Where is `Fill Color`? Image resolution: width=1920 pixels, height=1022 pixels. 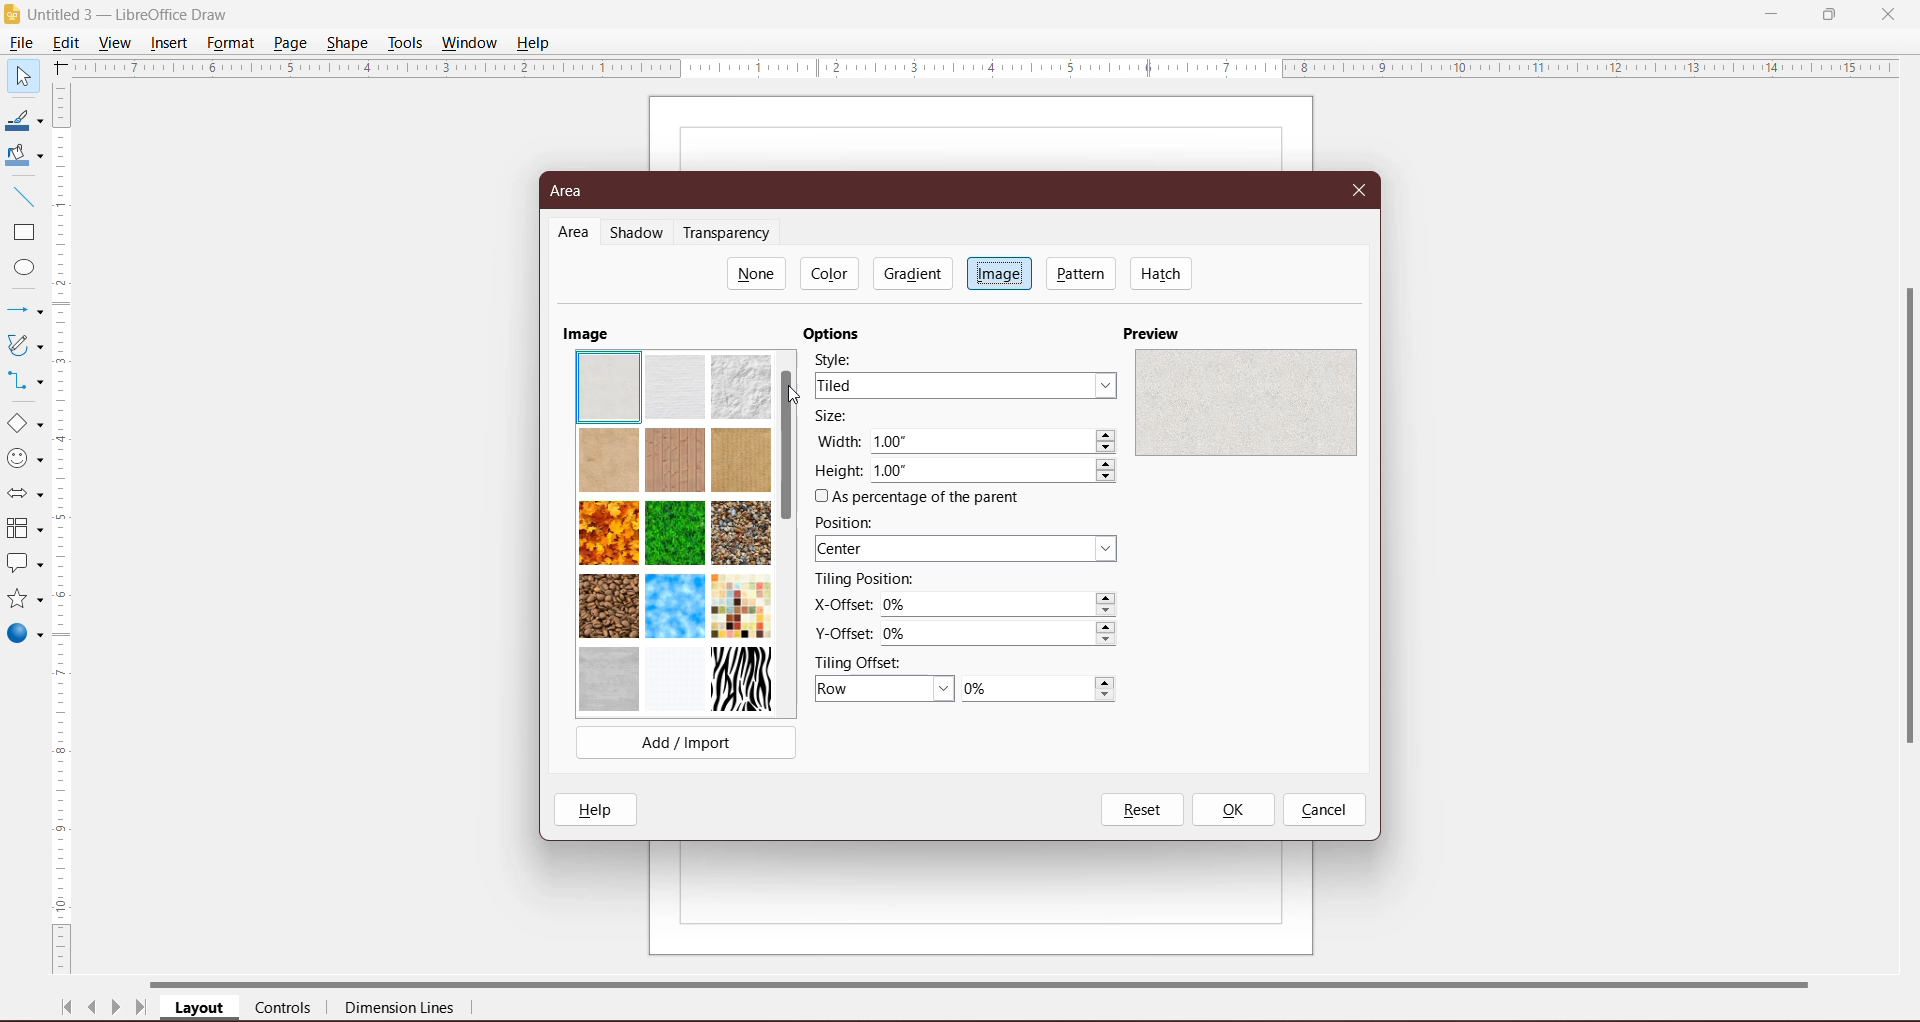
Fill Color is located at coordinates (20, 156).